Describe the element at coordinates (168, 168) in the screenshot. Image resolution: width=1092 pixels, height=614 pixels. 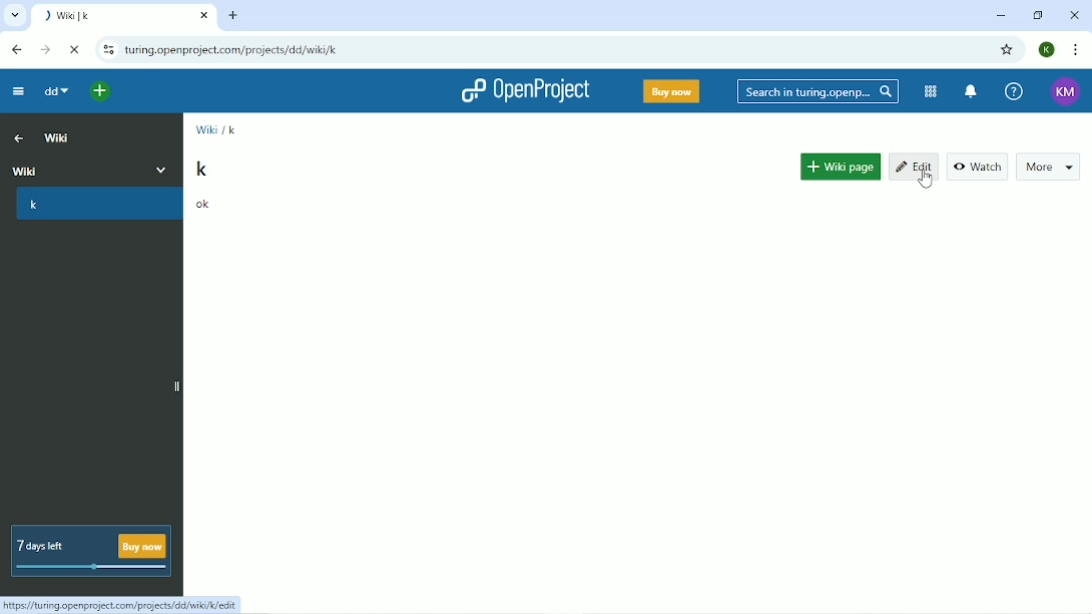
I see `More` at that location.